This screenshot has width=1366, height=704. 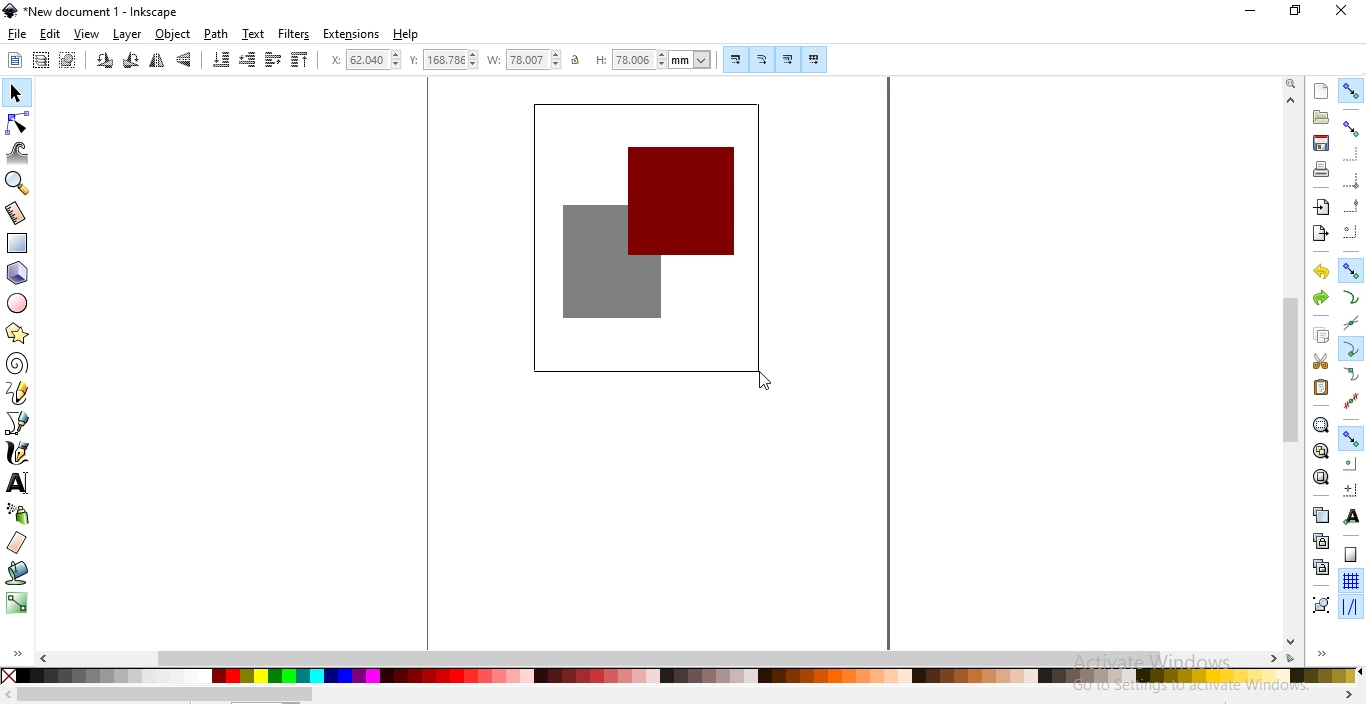 I want to click on snap cusp nodes, so click(x=1352, y=349).